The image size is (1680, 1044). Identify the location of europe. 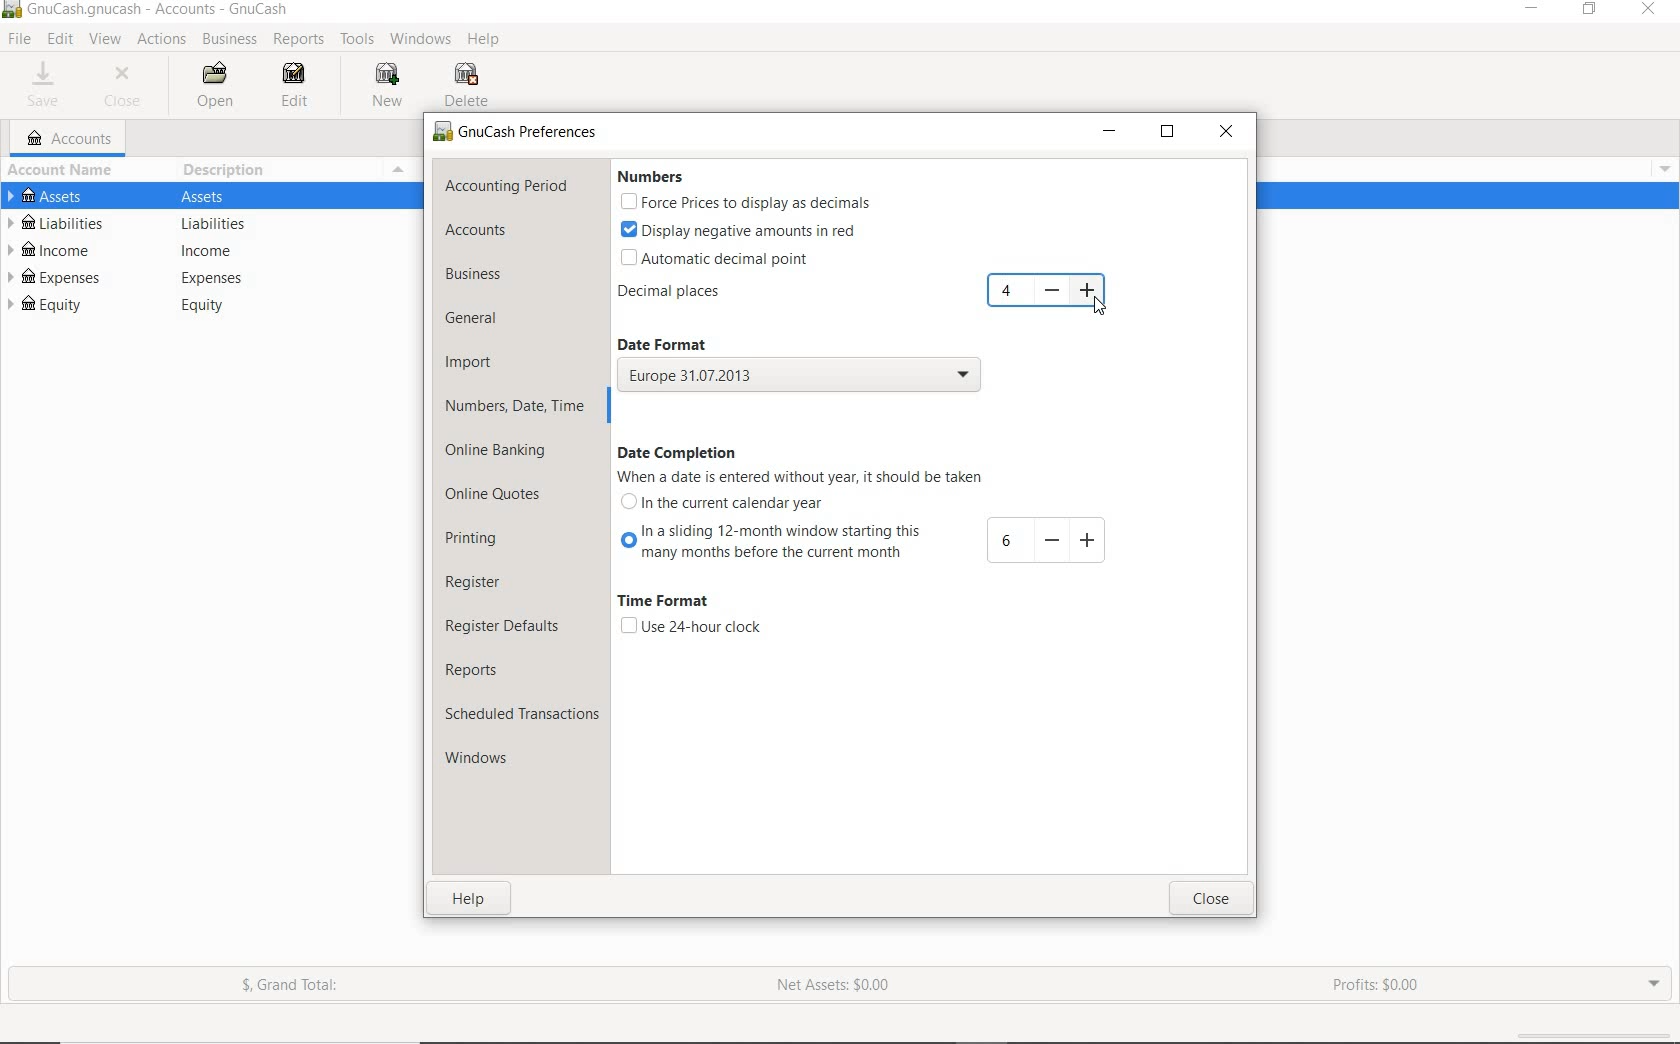
(799, 377).